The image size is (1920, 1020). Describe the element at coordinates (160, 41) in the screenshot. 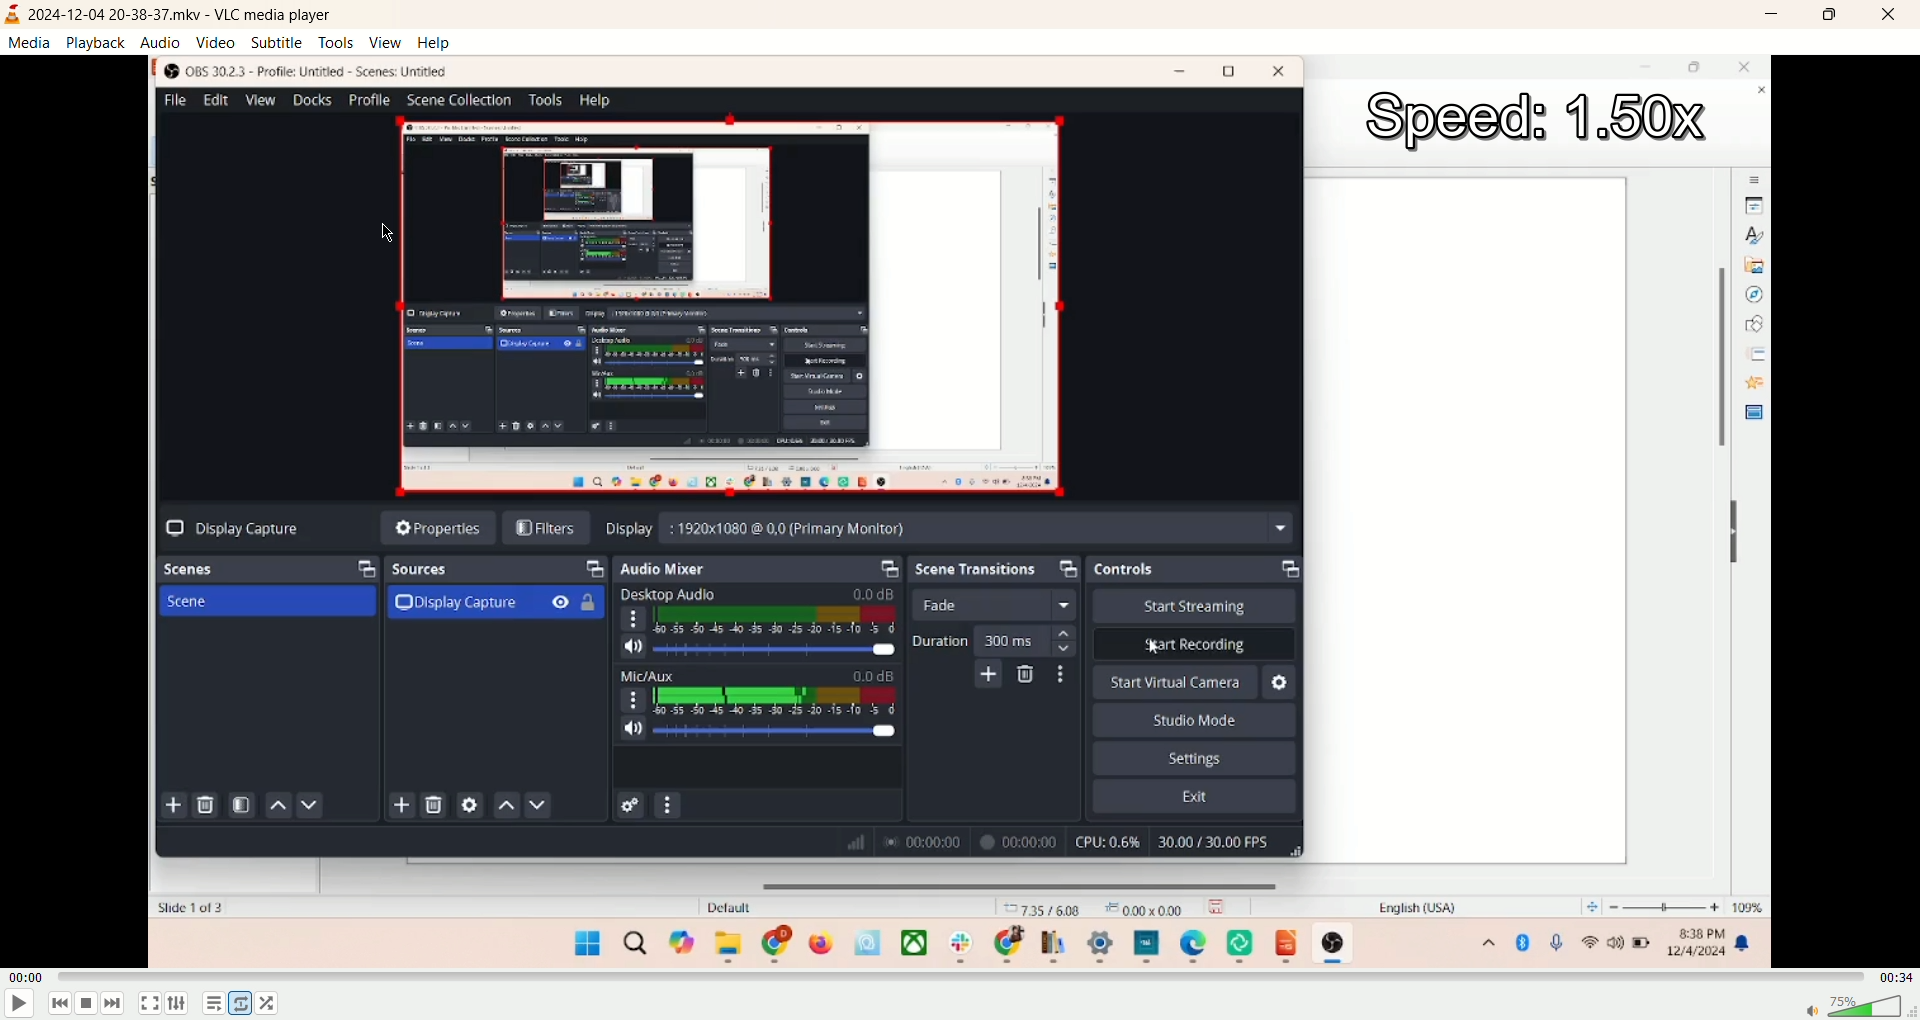

I see `audio` at that location.